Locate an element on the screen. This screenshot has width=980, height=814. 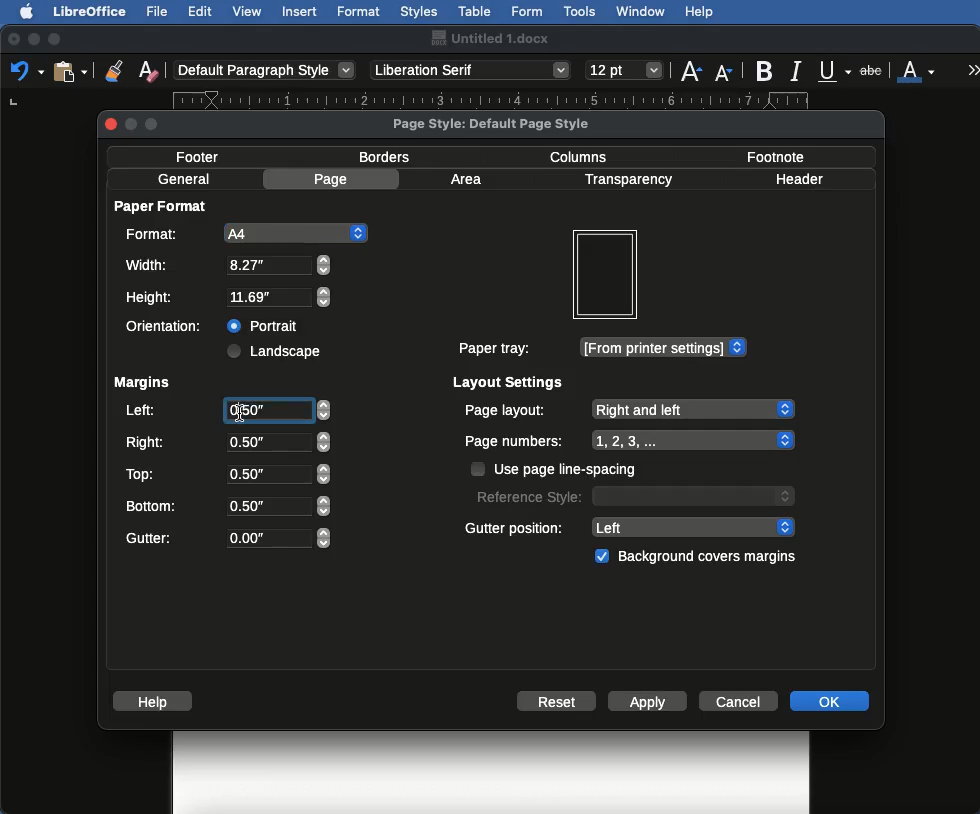
LibreOffice is located at coordinates (89, 11).